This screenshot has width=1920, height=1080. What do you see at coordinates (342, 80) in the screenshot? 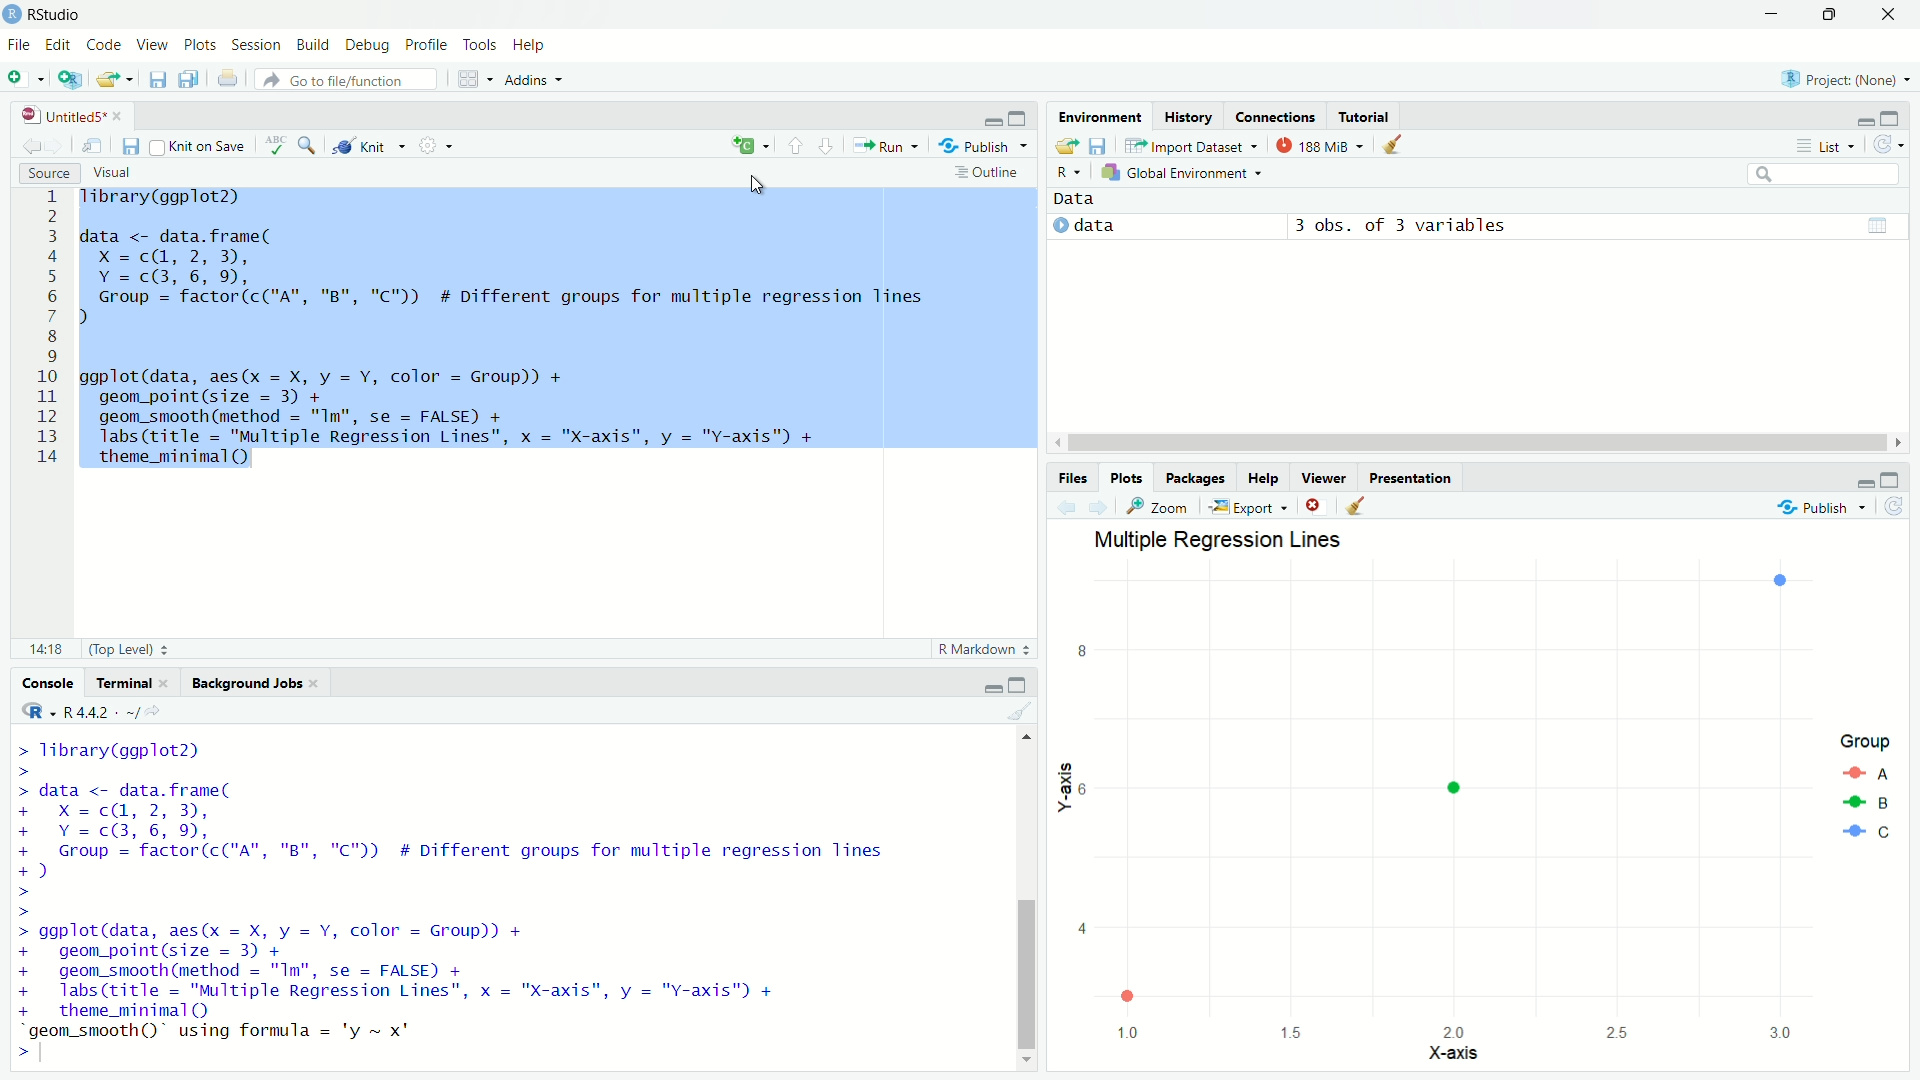
I see `‘Go to file/function` at bounding box center [342, 80].